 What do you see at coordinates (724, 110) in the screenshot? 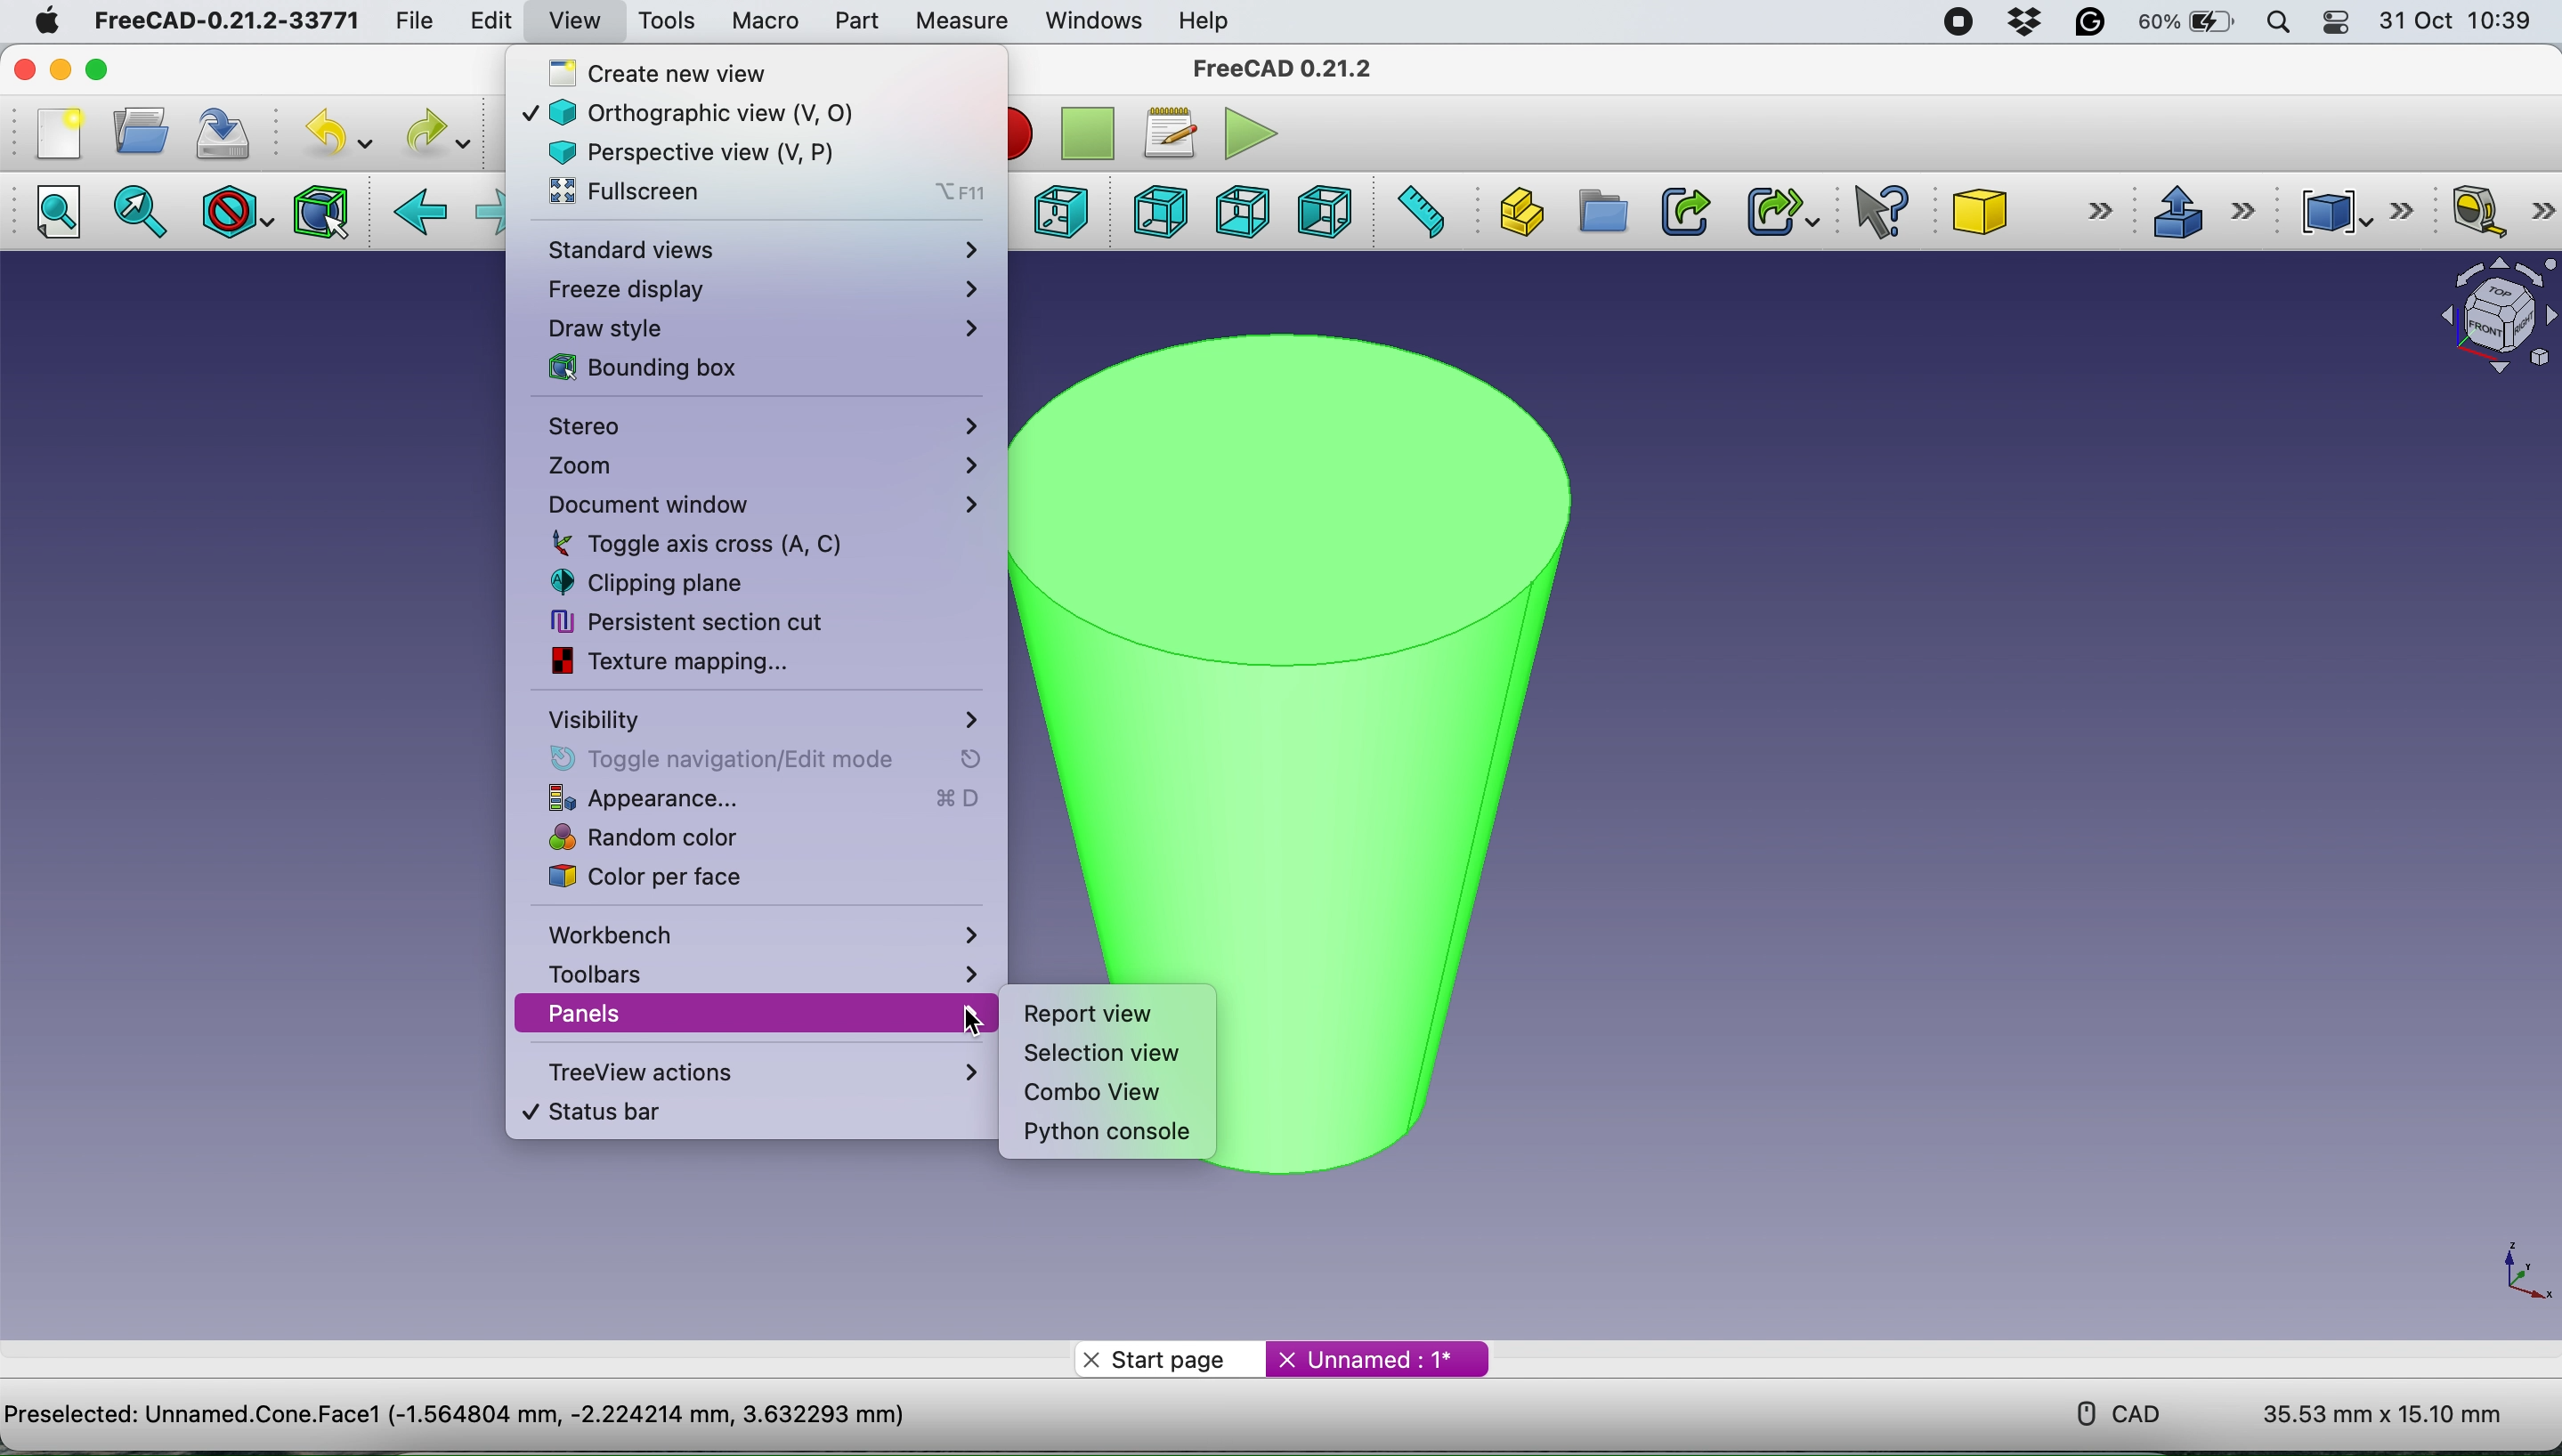
I see `orthographic view (V,O)` at bounding box center [724, 110].